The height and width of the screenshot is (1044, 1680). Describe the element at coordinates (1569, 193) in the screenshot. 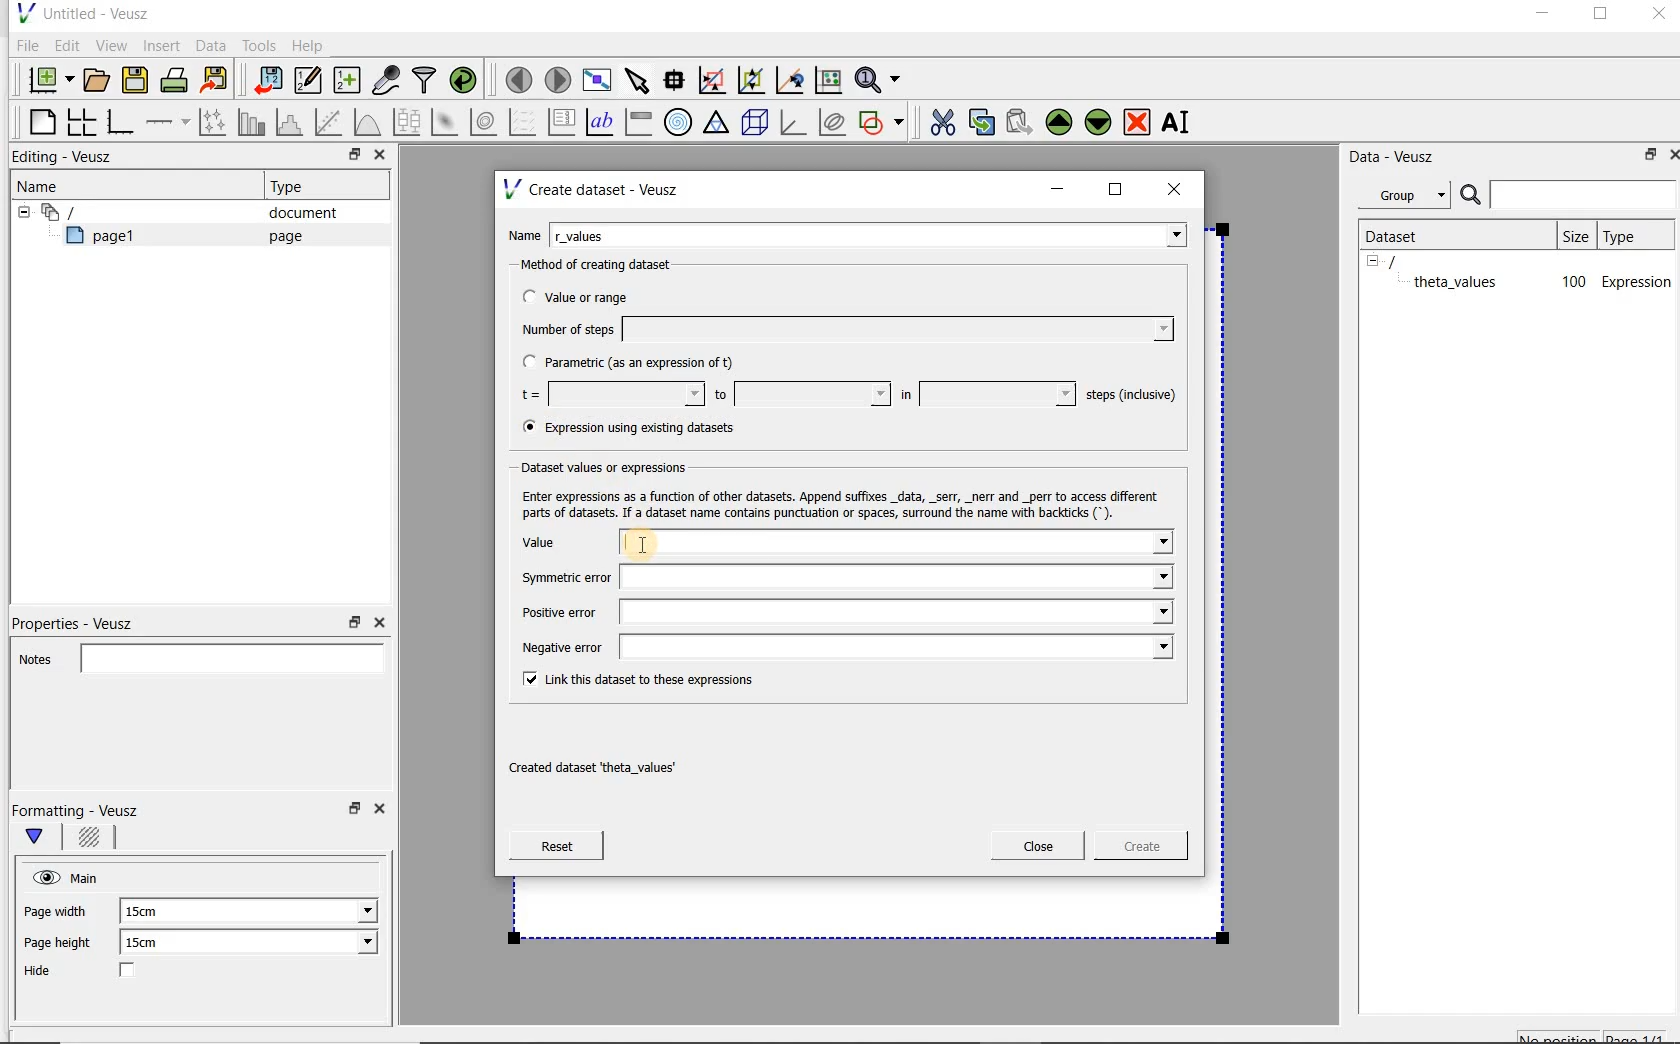

I see `Search bar` at that location.